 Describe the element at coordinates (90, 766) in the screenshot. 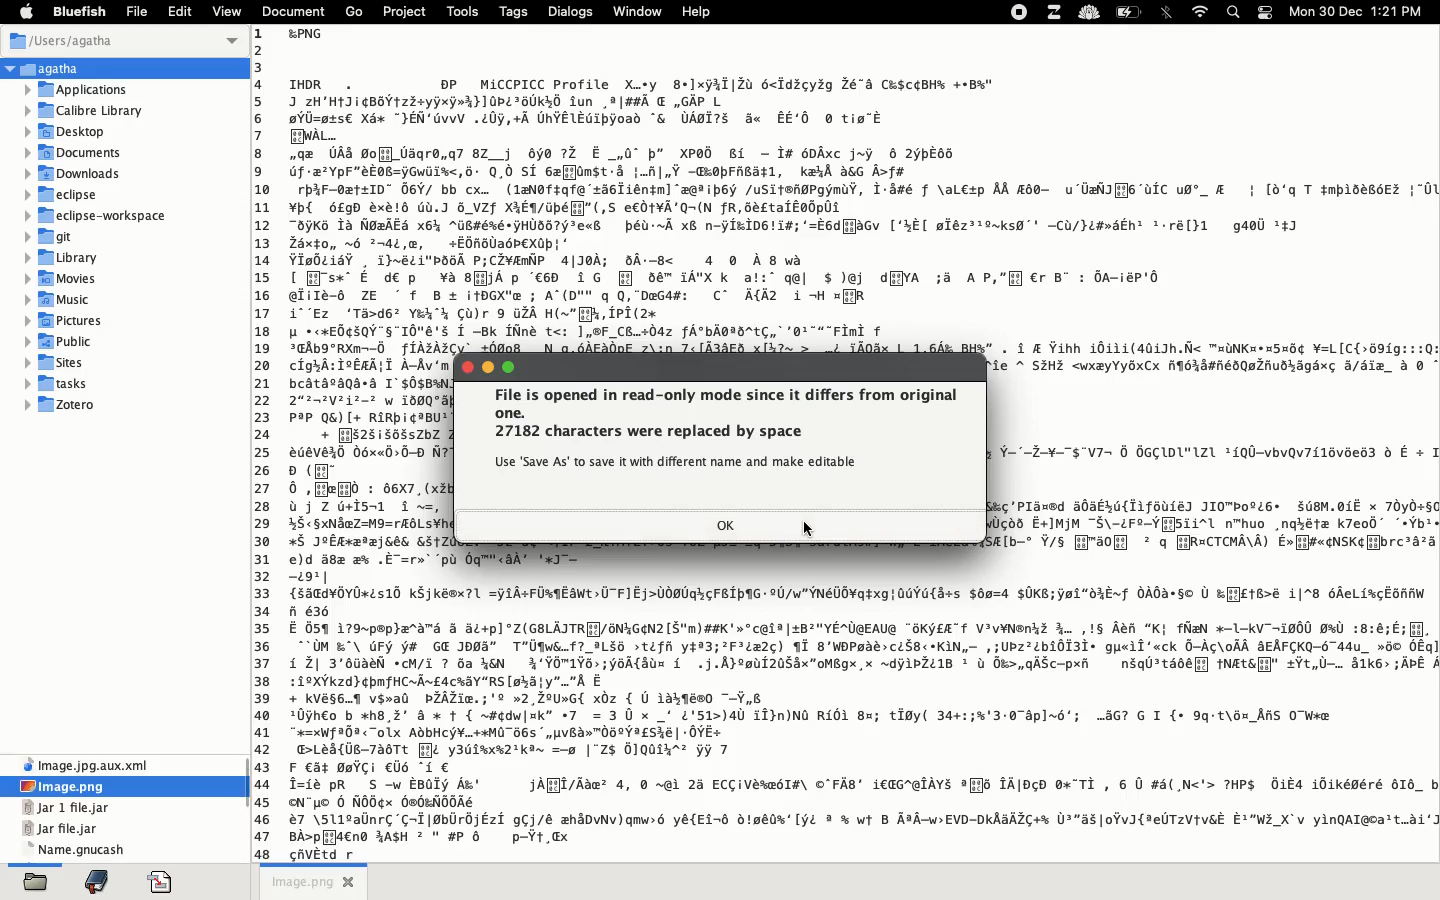

I see `file name and extension` at that location.